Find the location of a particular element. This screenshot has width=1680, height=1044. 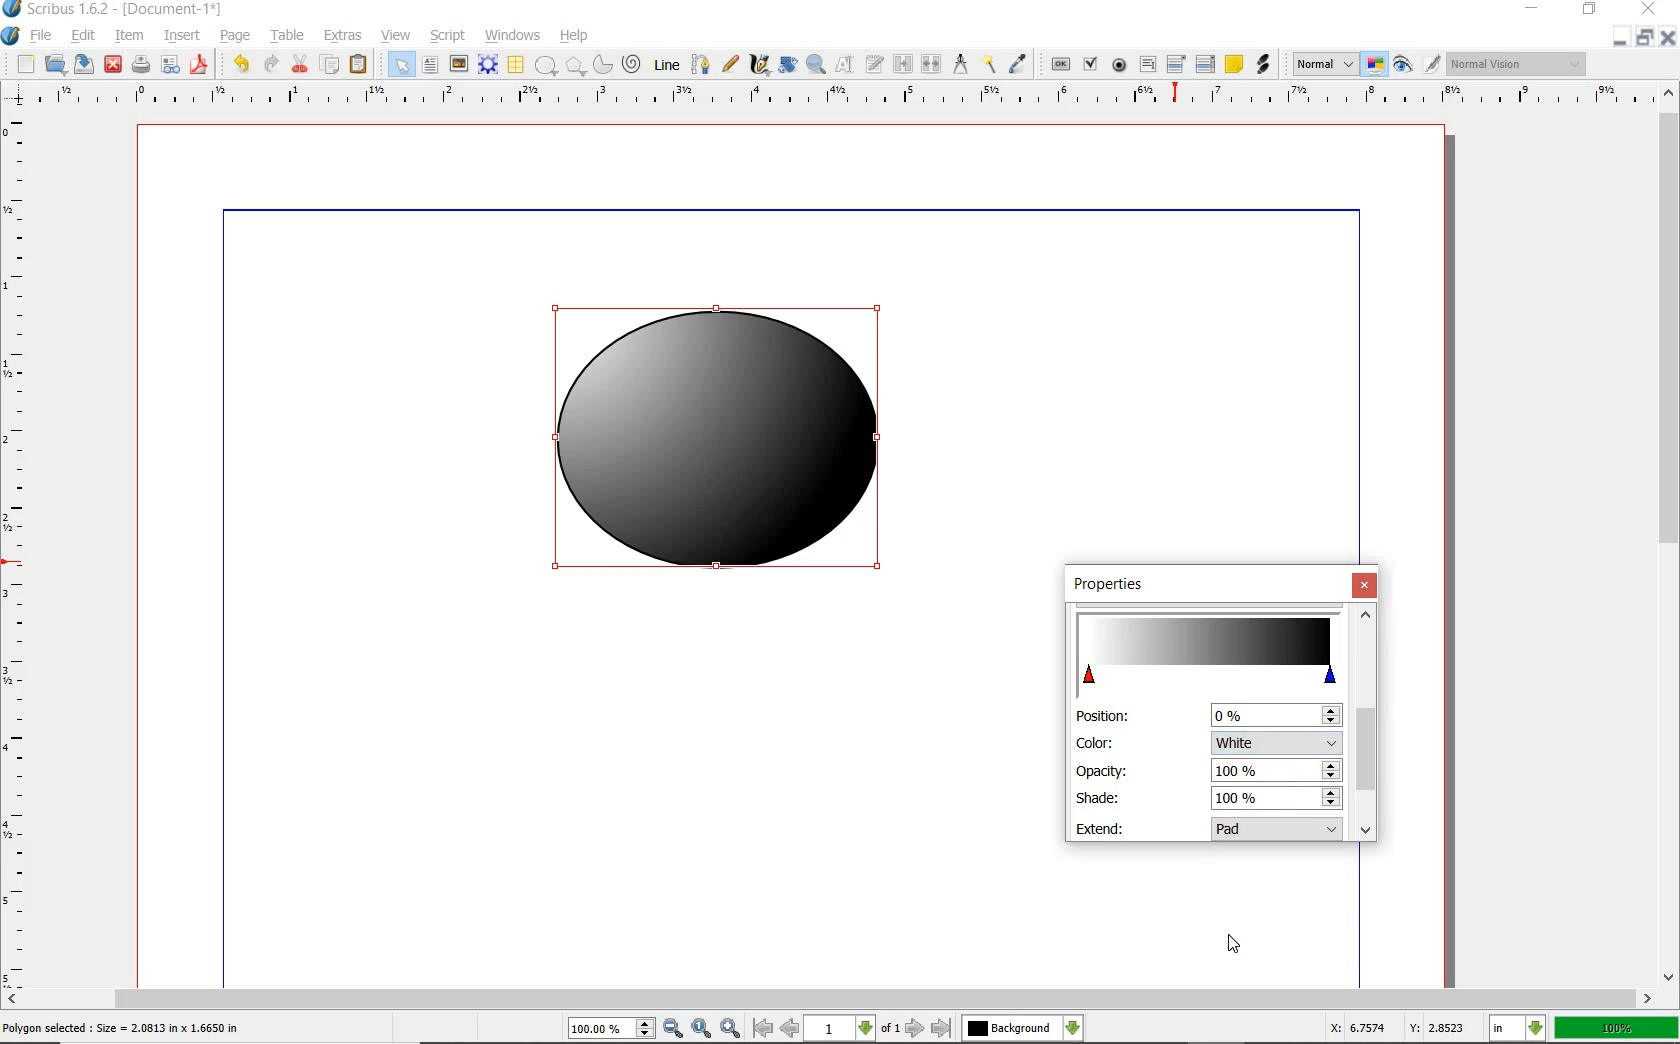

SYSTEM LOGO is located at coordinates (11, 36).